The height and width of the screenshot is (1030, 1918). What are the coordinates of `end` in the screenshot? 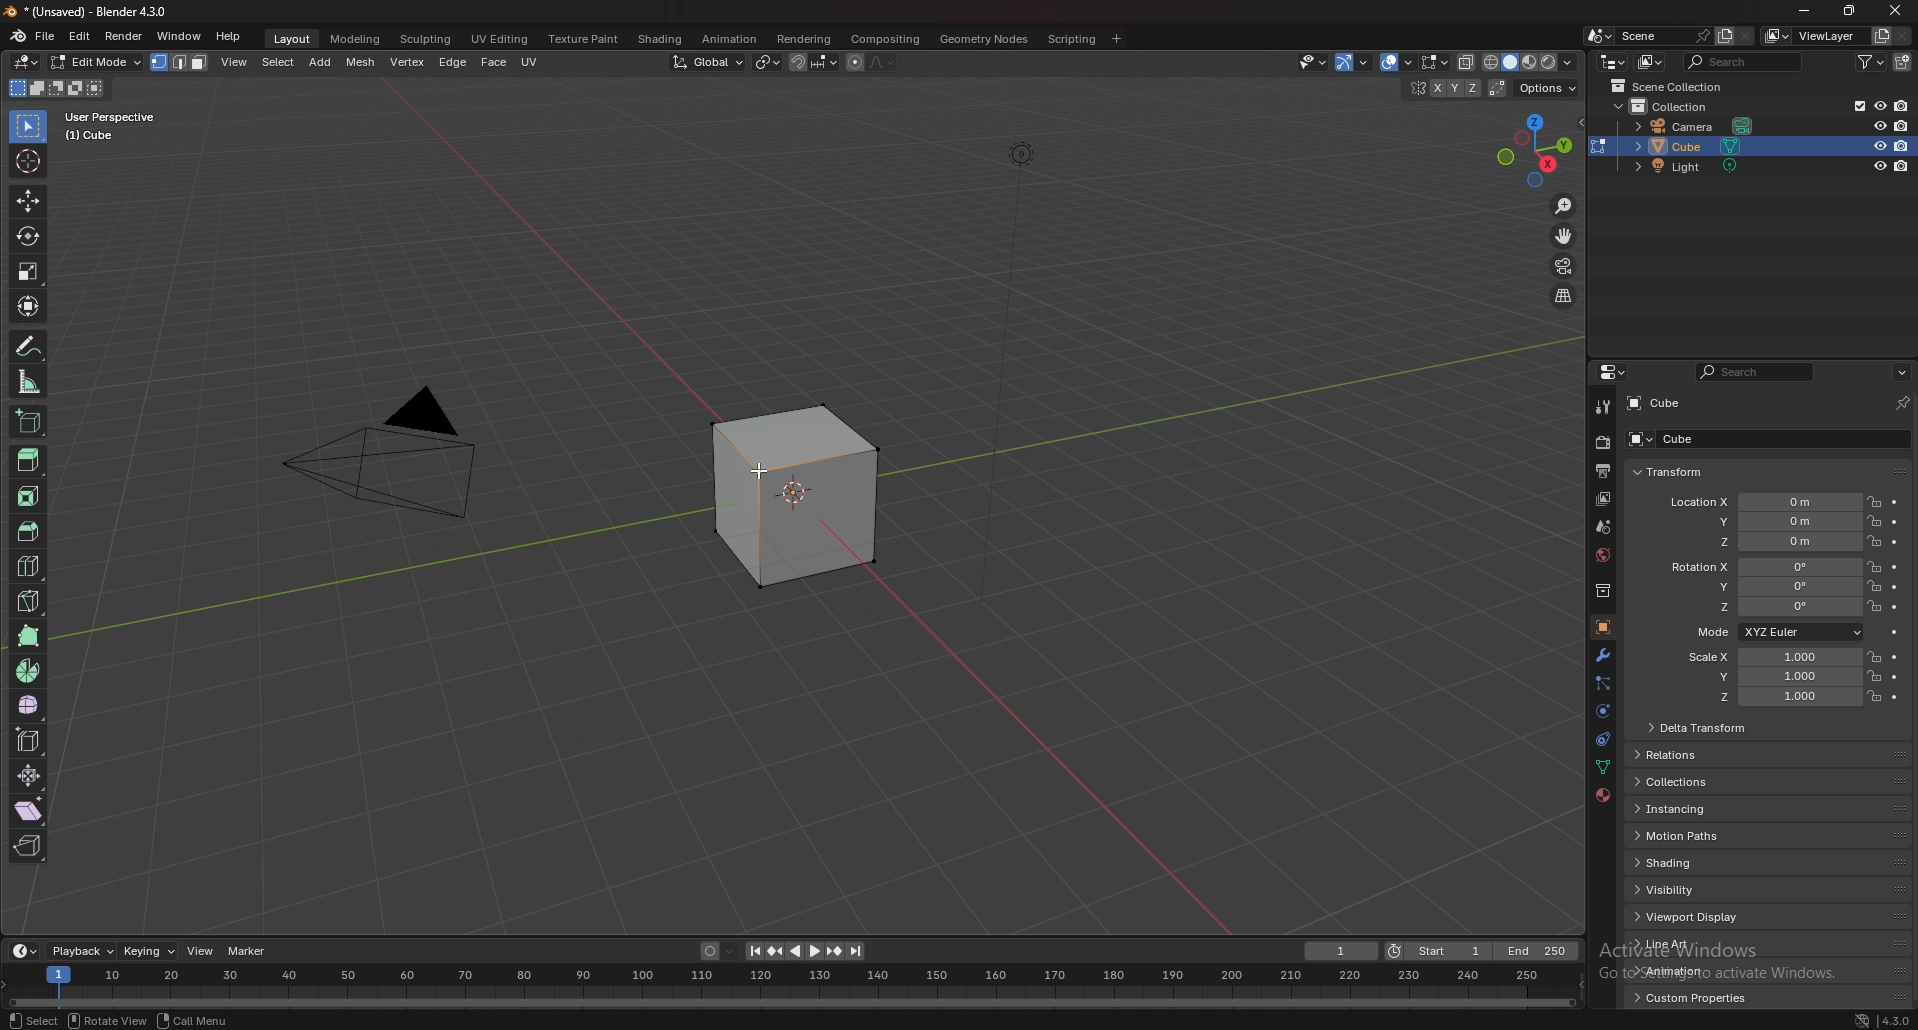 It's located at (1535, 951).